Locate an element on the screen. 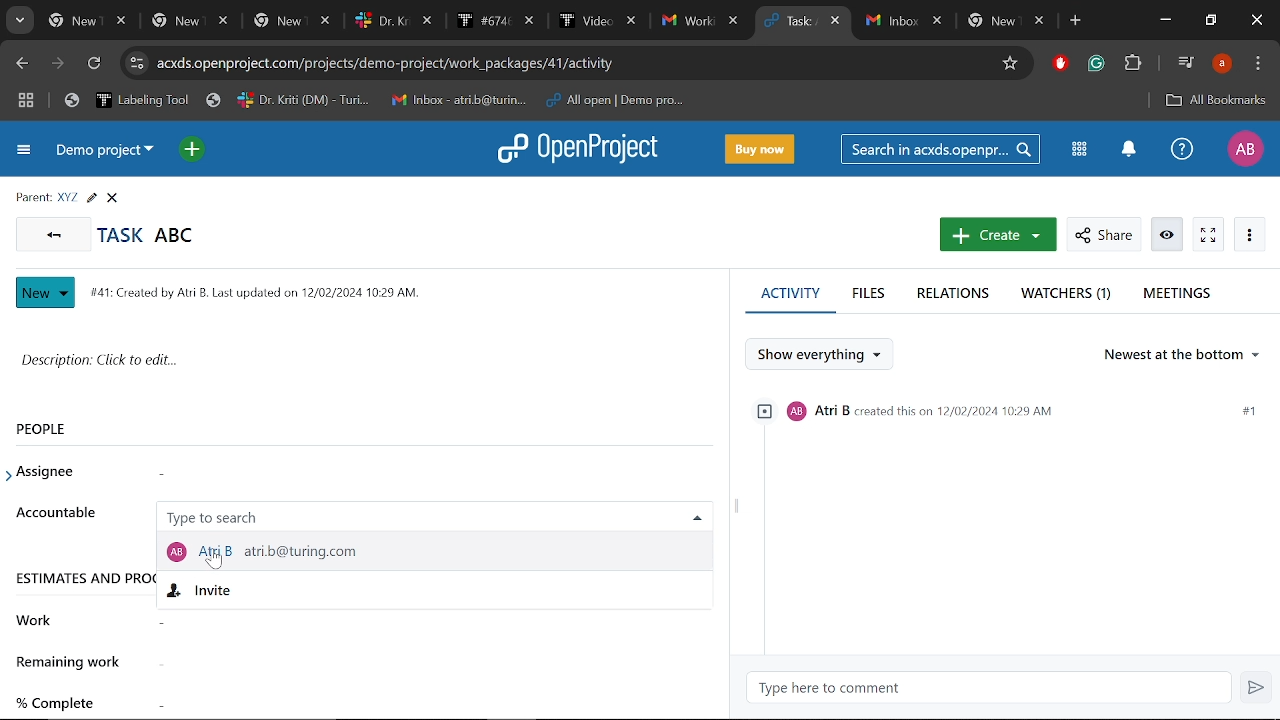 Image resolution: width=1280 pixels, height=720 pixels. Activity is located at coordinates (791, 294).